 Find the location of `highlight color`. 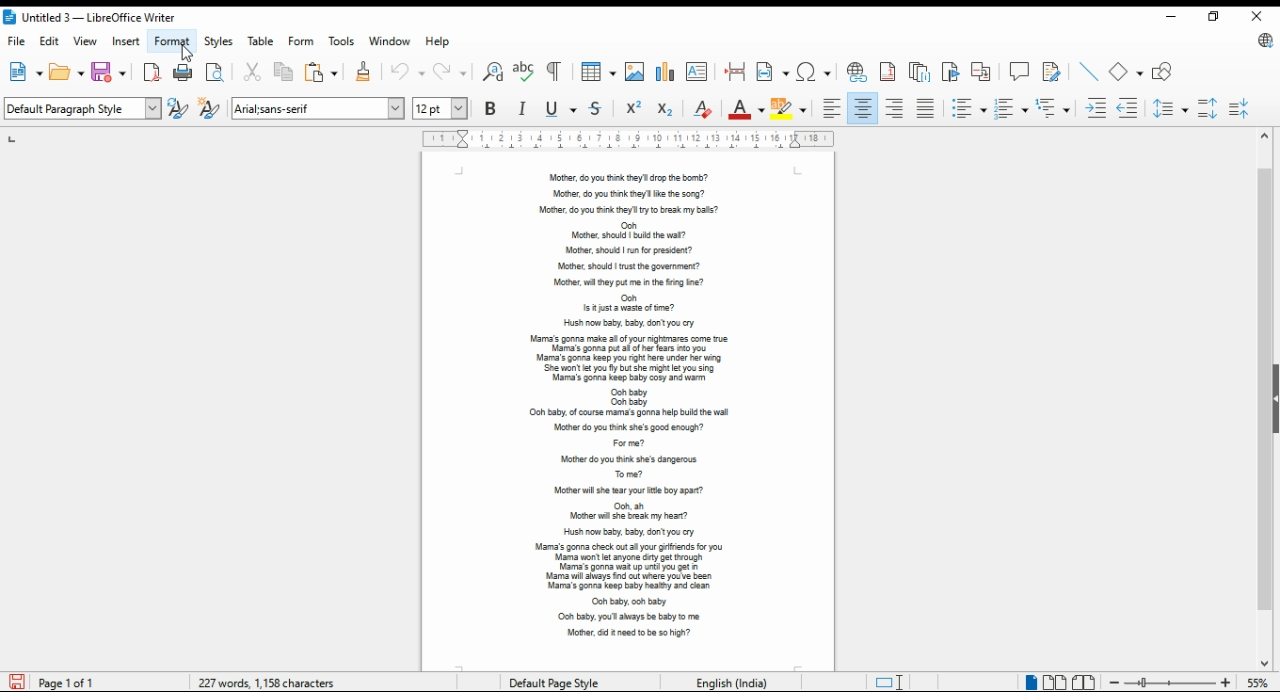

highlight color is located at coordinates (791, 108).